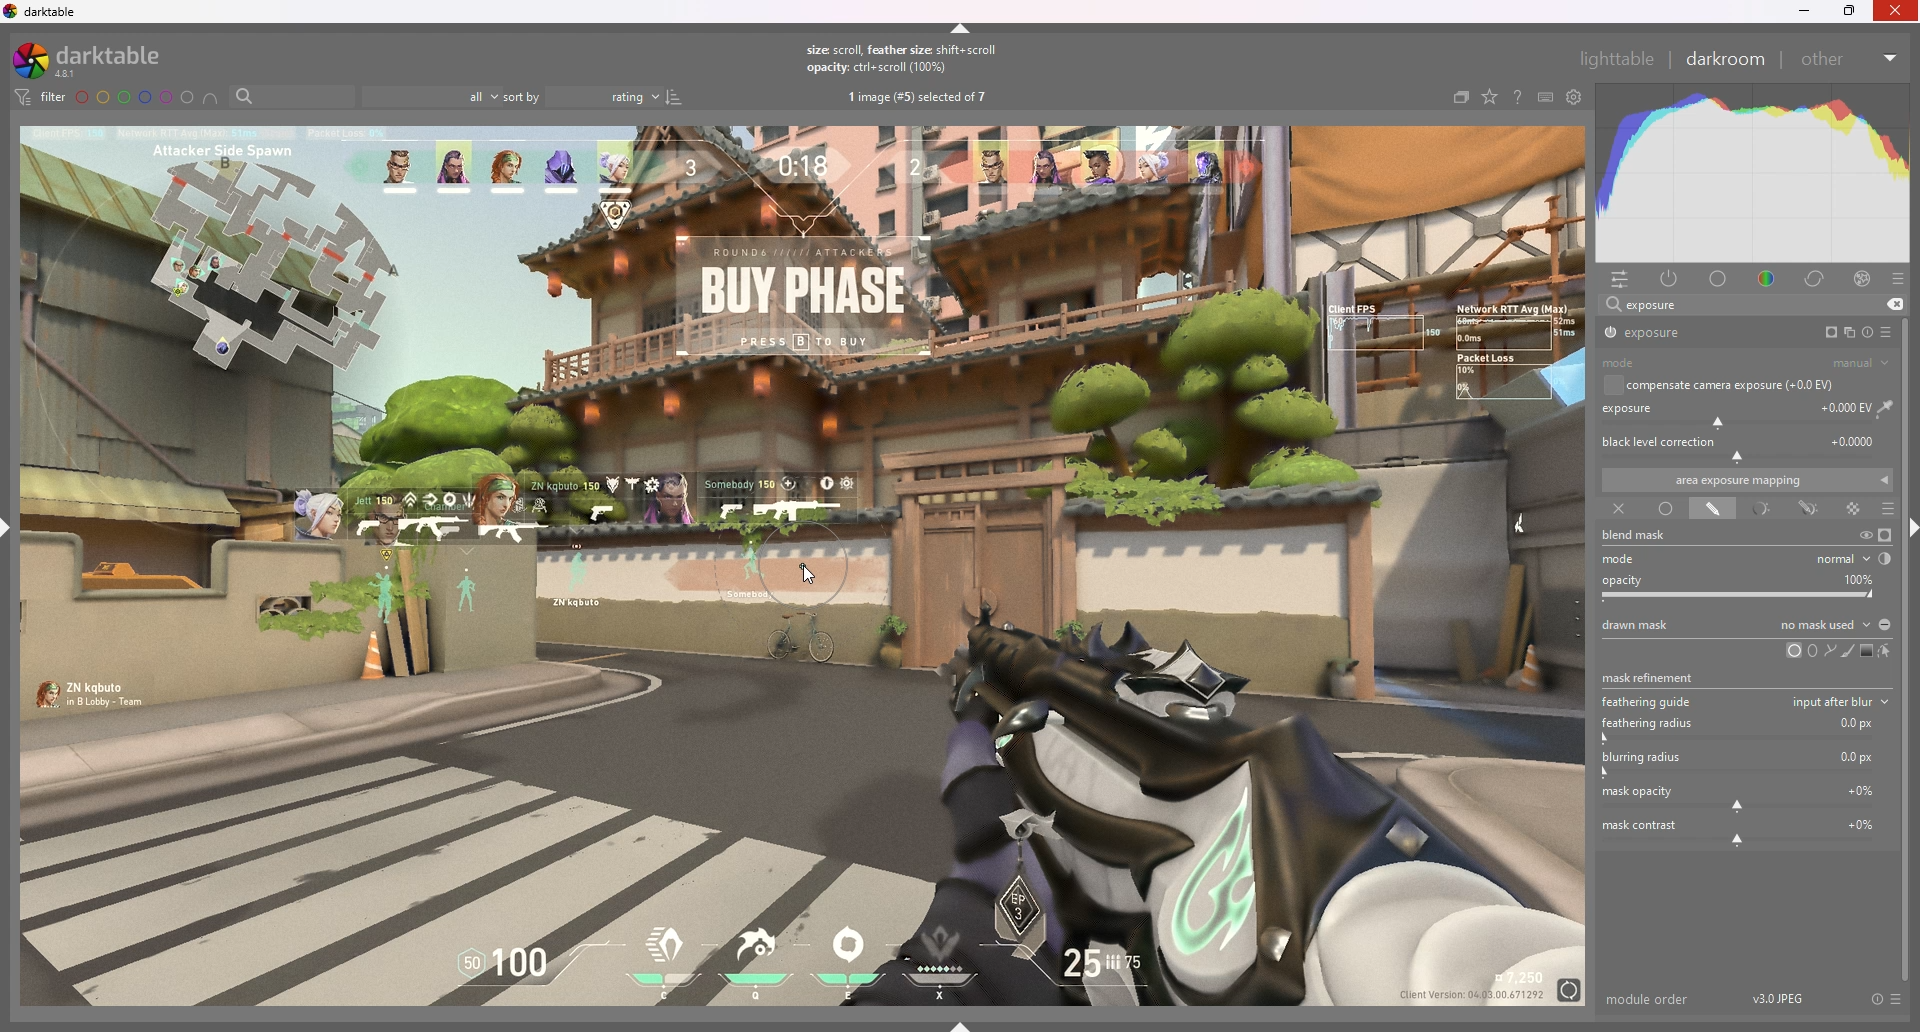 This screenshot has height=1032, width=1920. What do you see at coordinates (1646, 536) in the screenshot?
I see `blend mask` at bounding box center [1646, 536].